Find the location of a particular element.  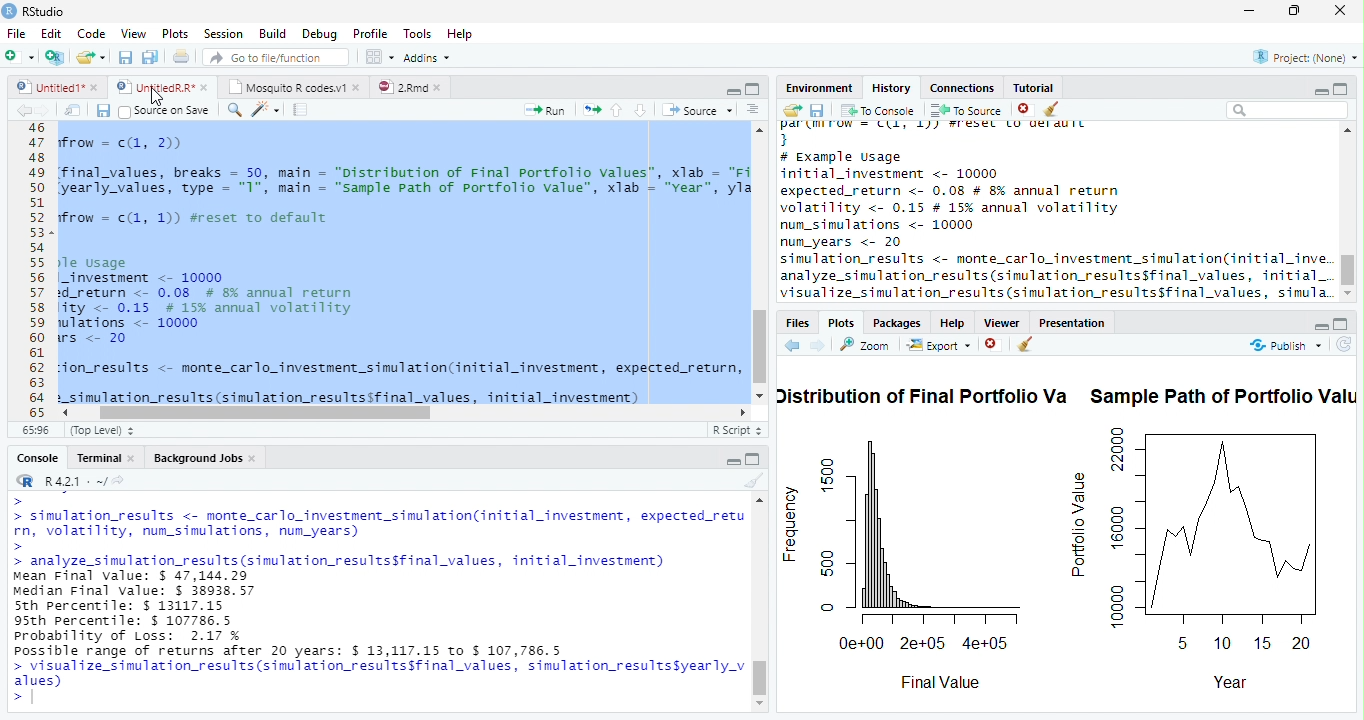

 is located at coordinates (732, 89).